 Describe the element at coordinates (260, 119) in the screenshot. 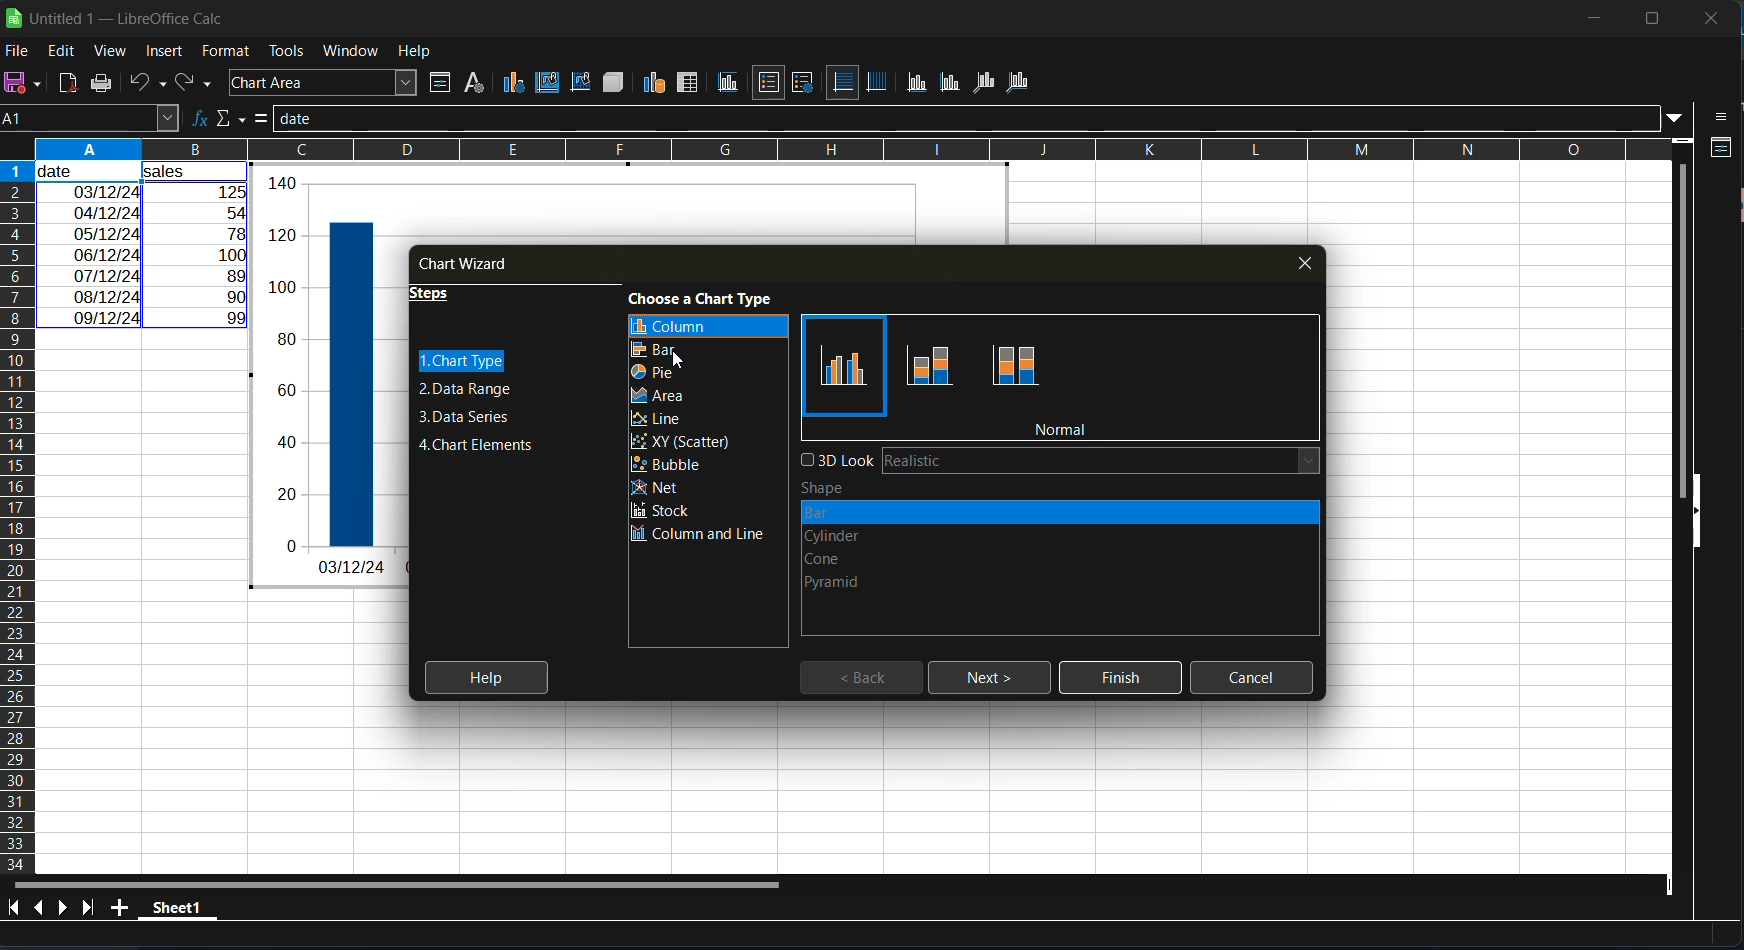

I see `formula` at that location.